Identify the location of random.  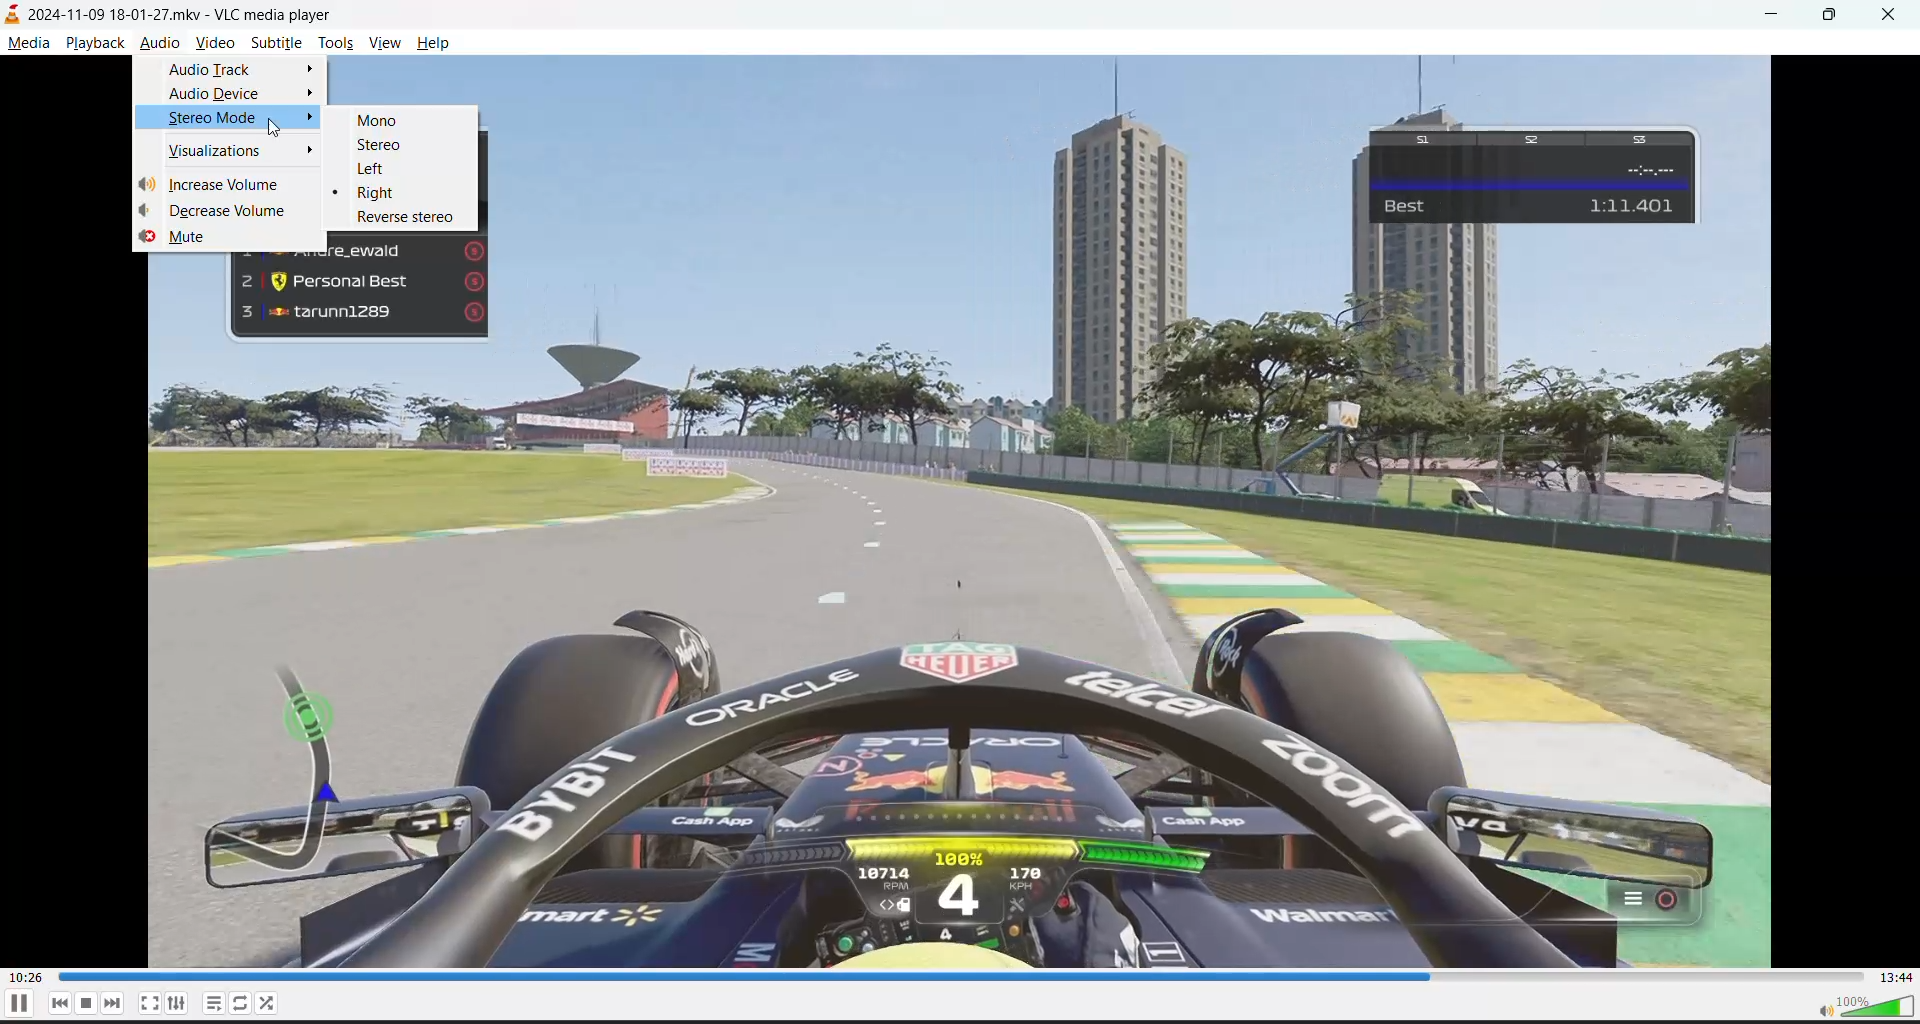
(270, 1005).